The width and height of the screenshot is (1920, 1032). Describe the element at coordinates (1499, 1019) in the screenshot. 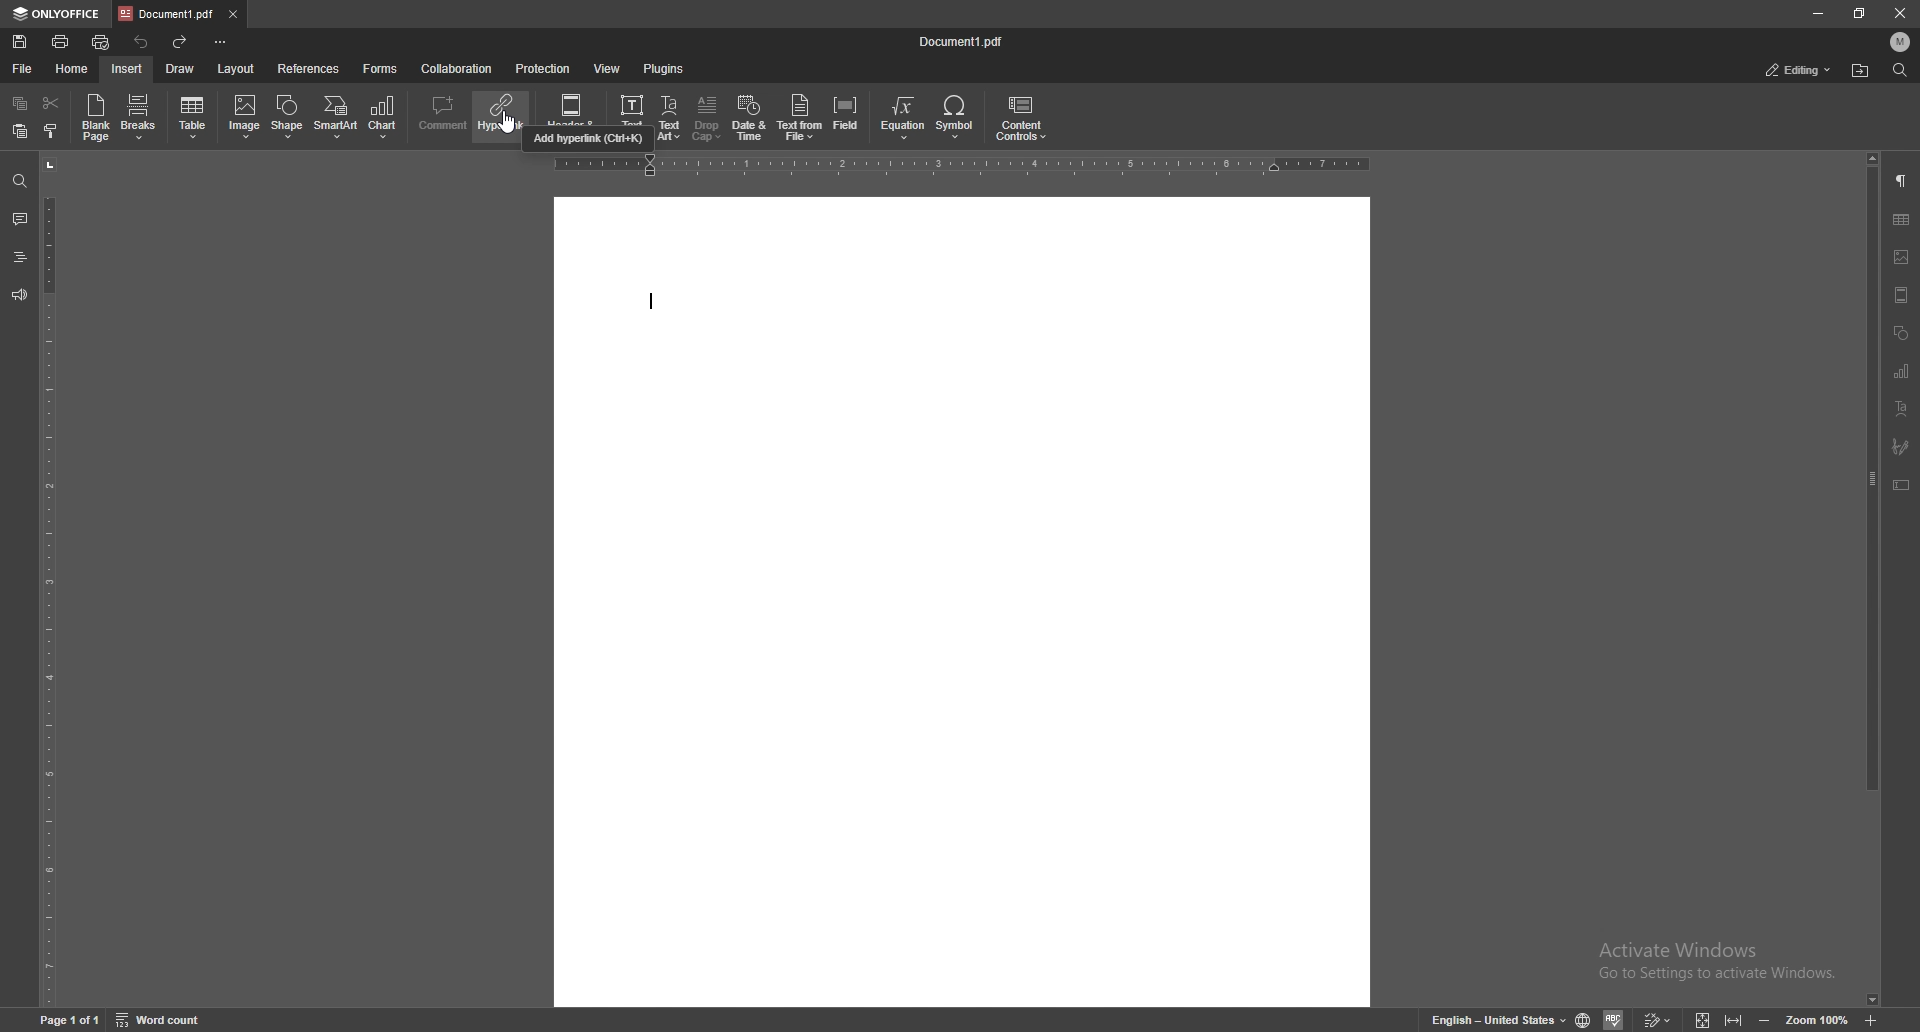

I see `change text language` at that location.